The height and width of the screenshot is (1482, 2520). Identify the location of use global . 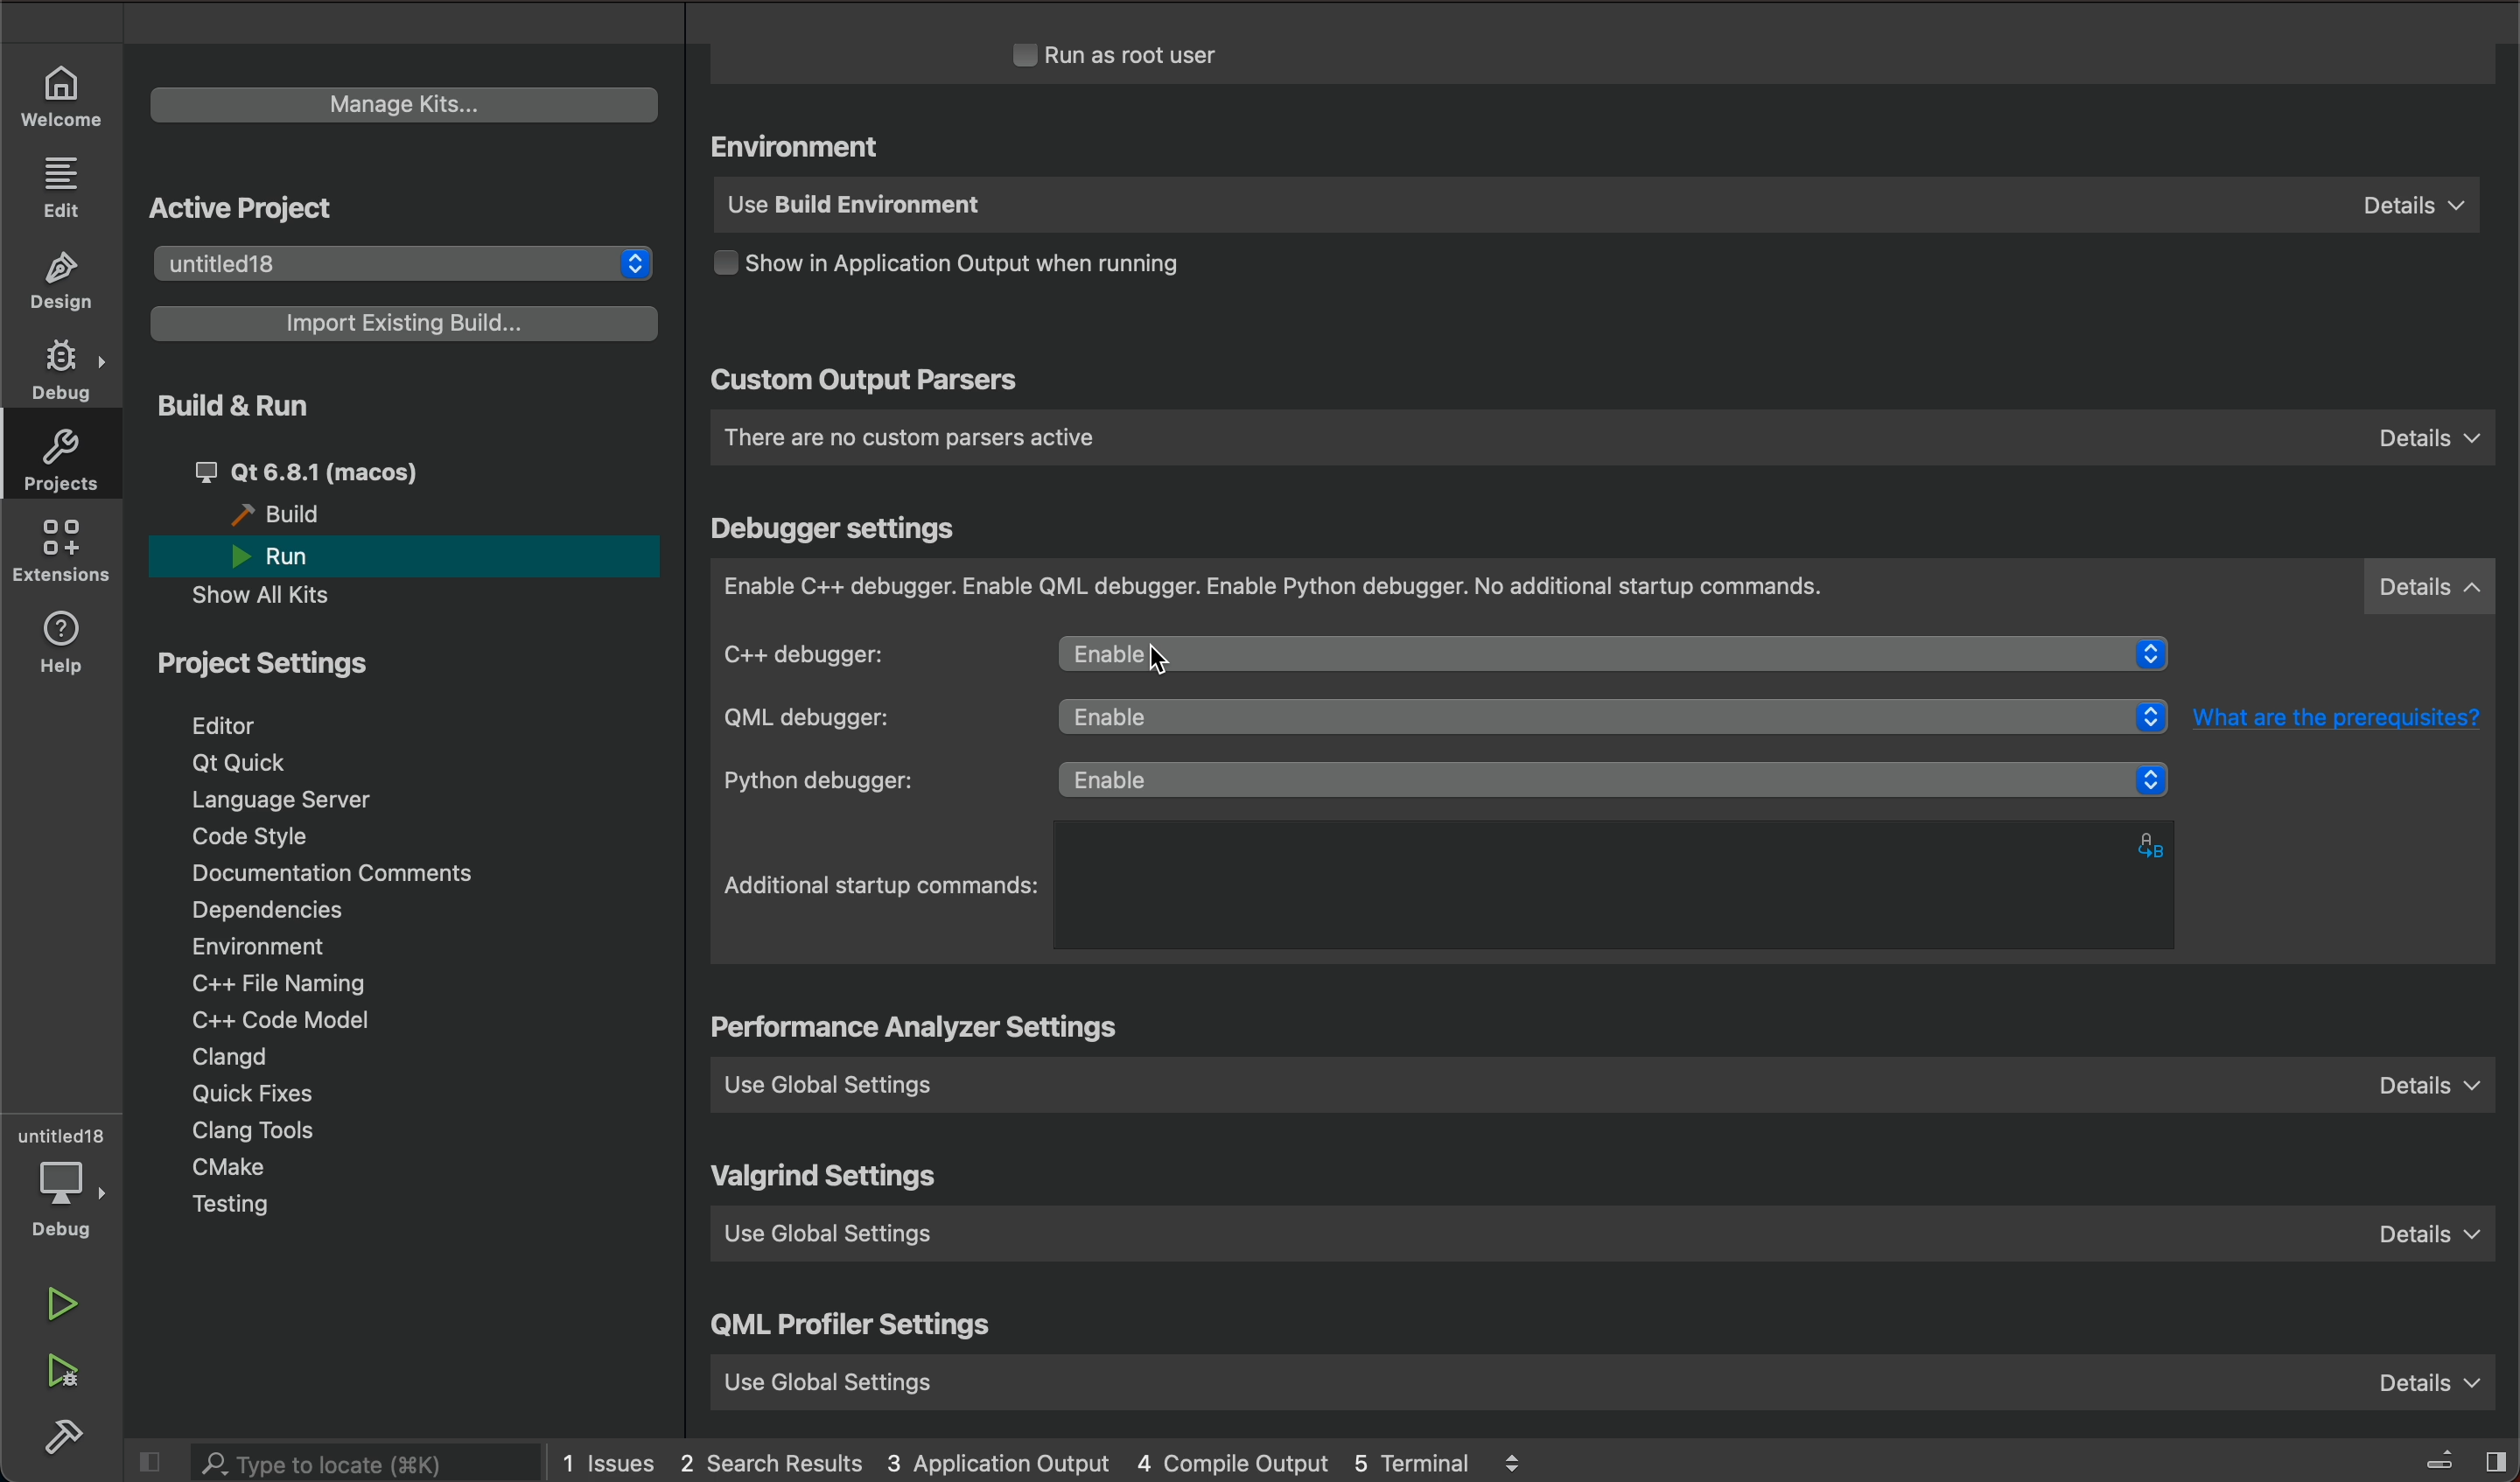
(1616, 1083).